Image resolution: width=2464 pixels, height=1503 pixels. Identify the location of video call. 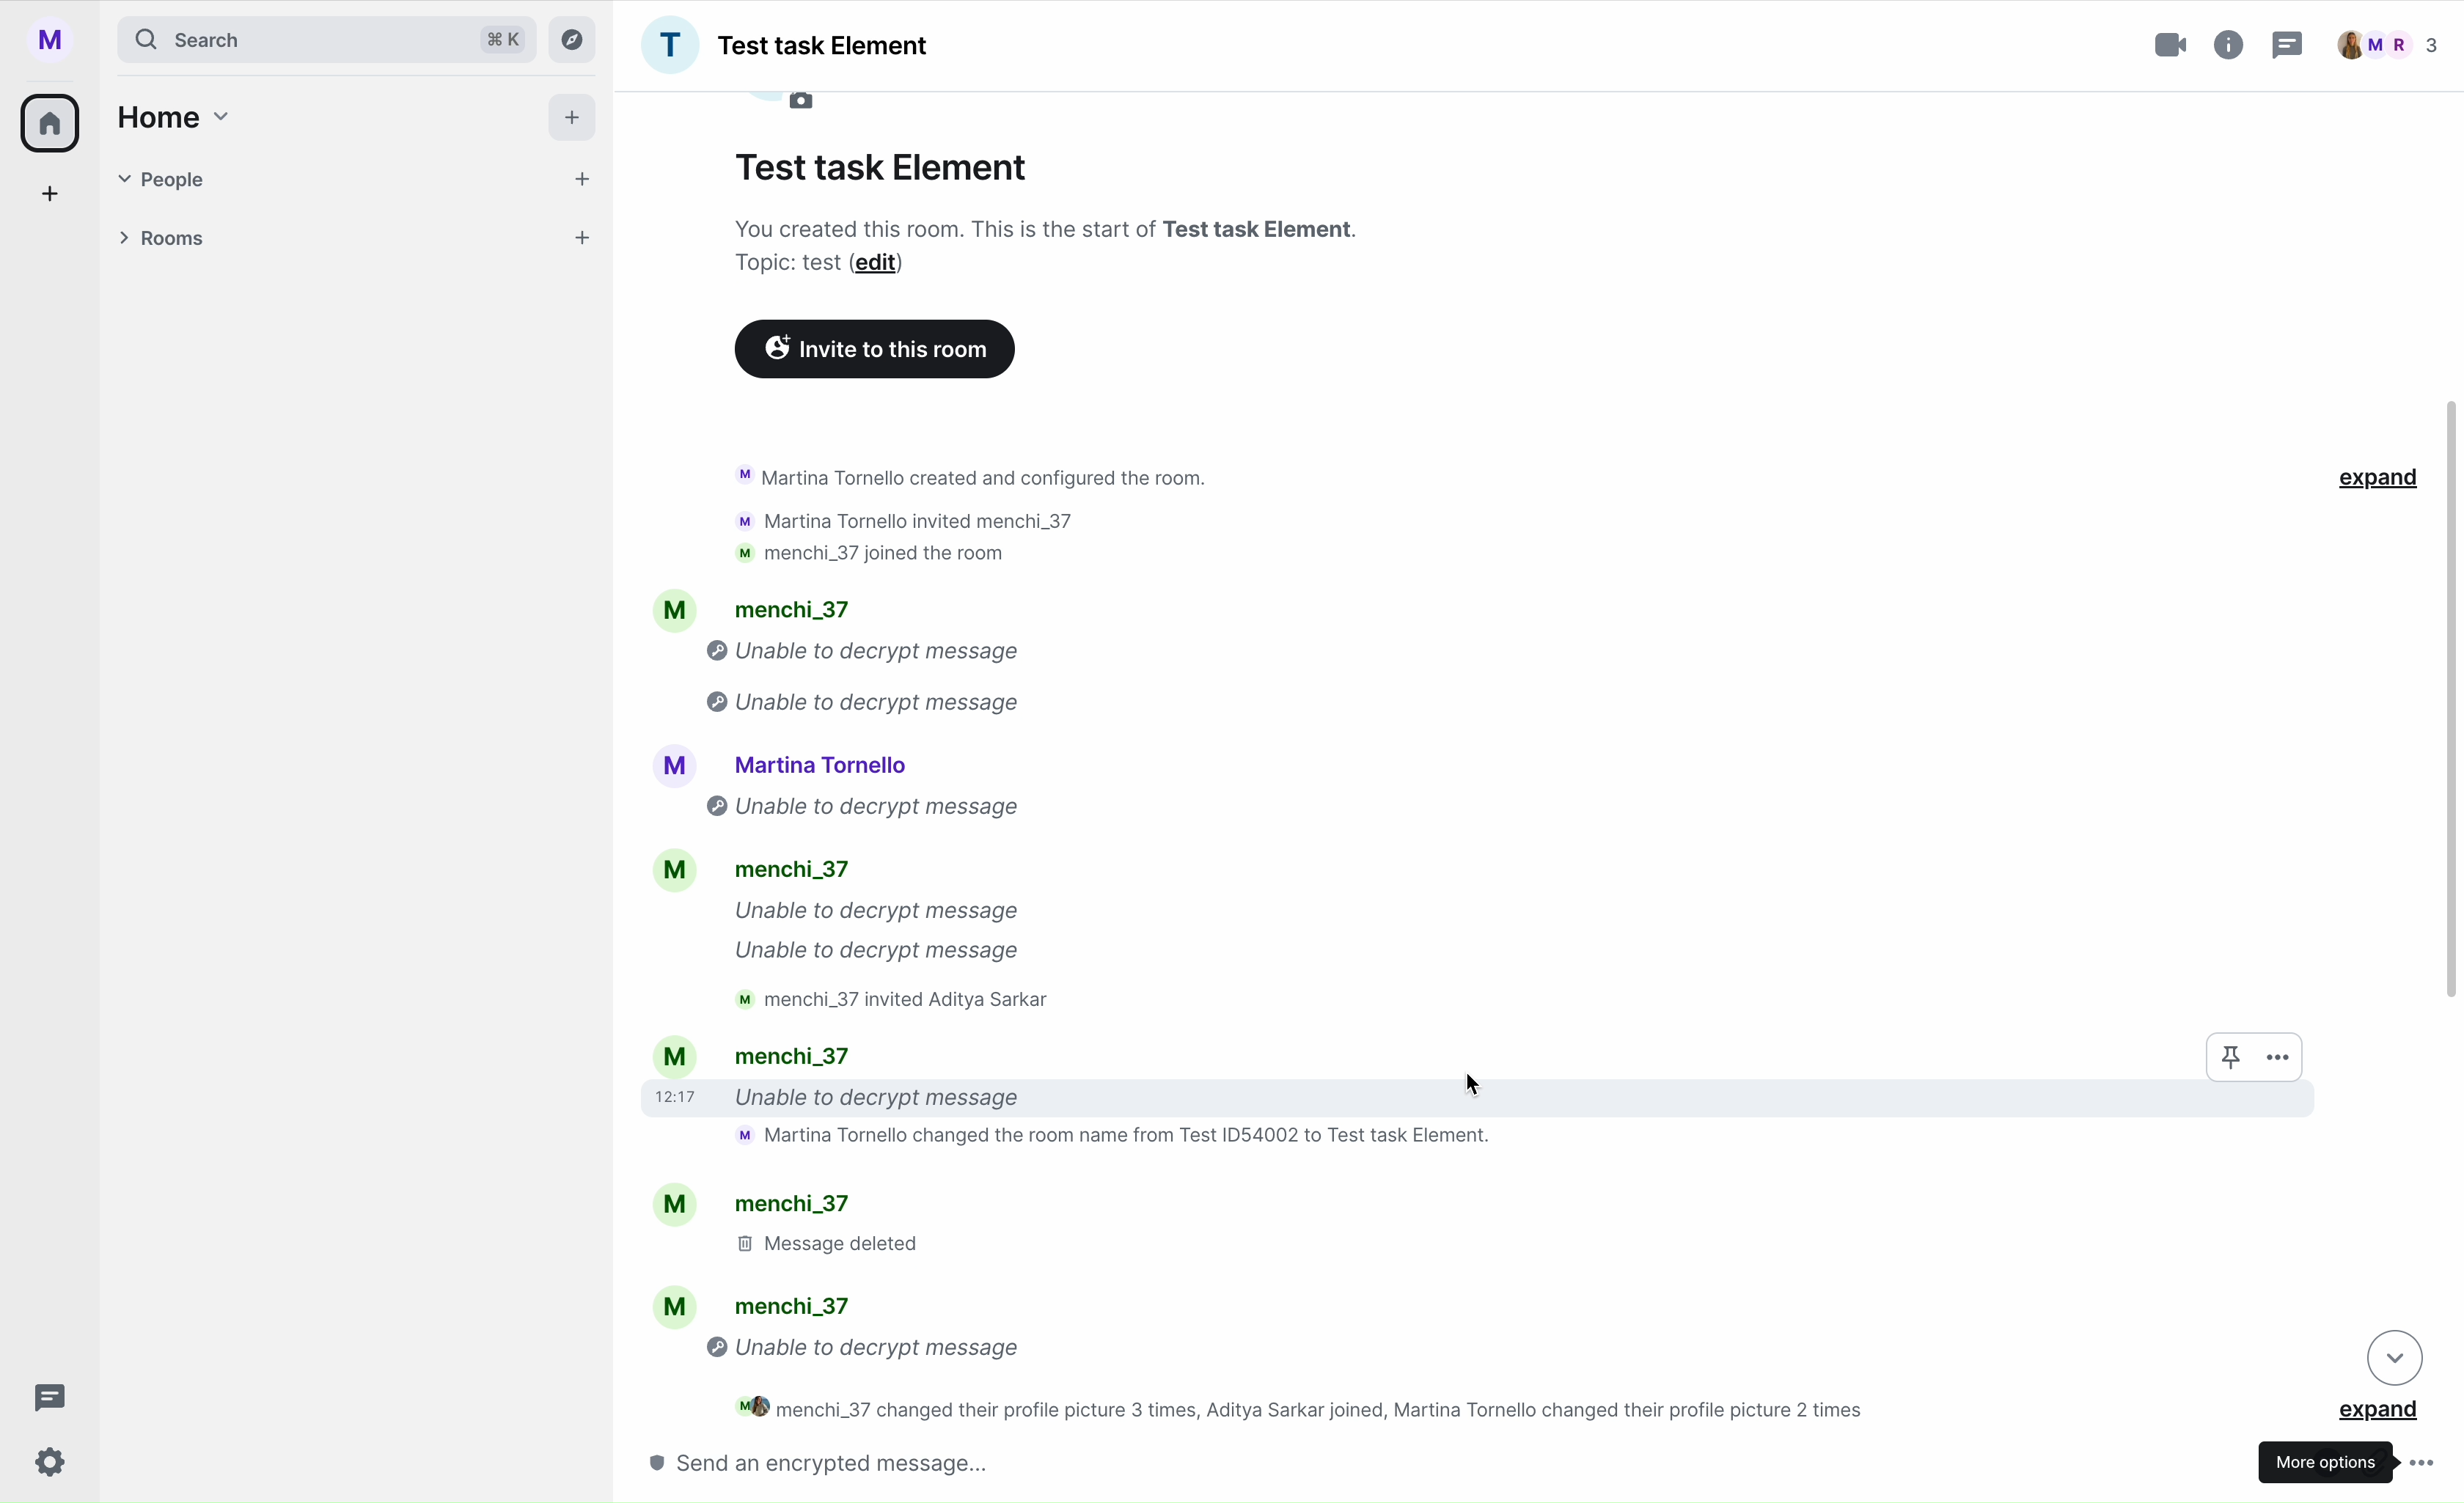
(2173, 45).